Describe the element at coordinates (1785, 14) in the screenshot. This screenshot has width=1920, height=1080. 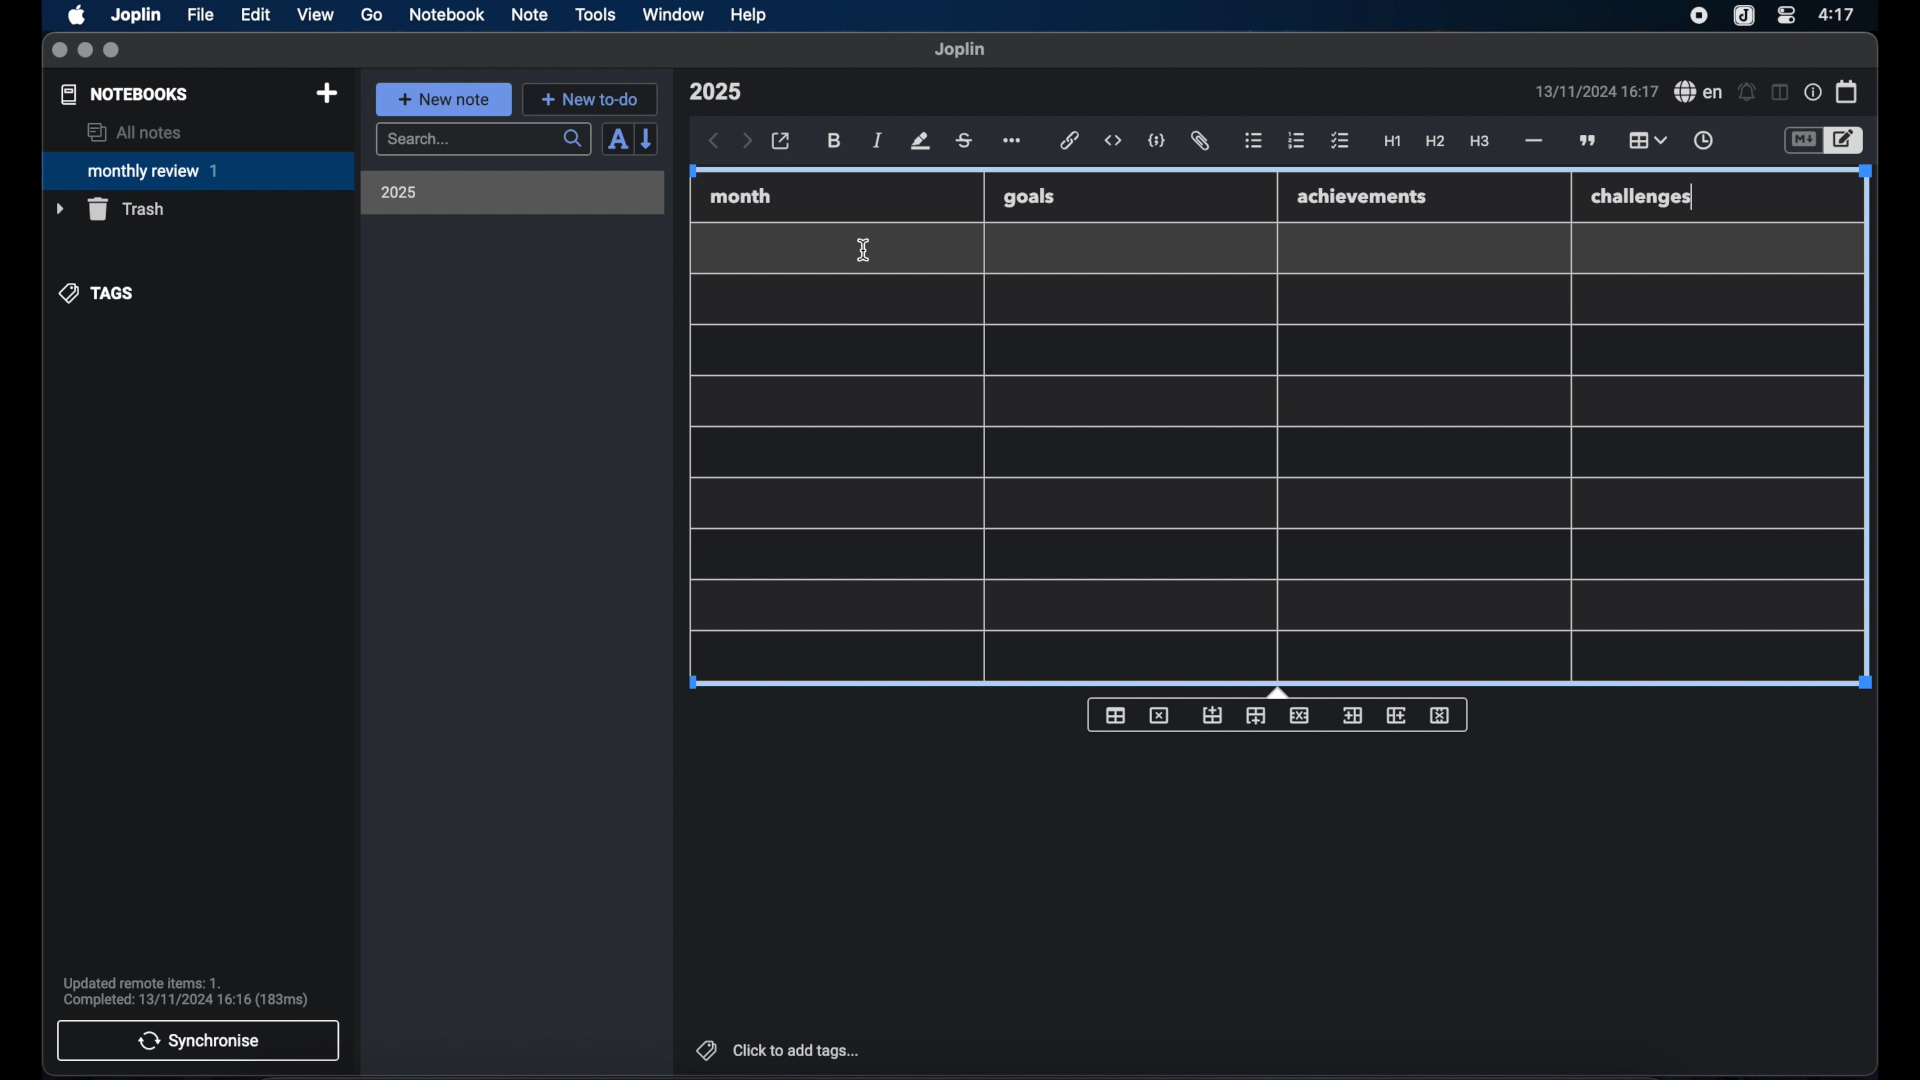
I see `control center` at that location.